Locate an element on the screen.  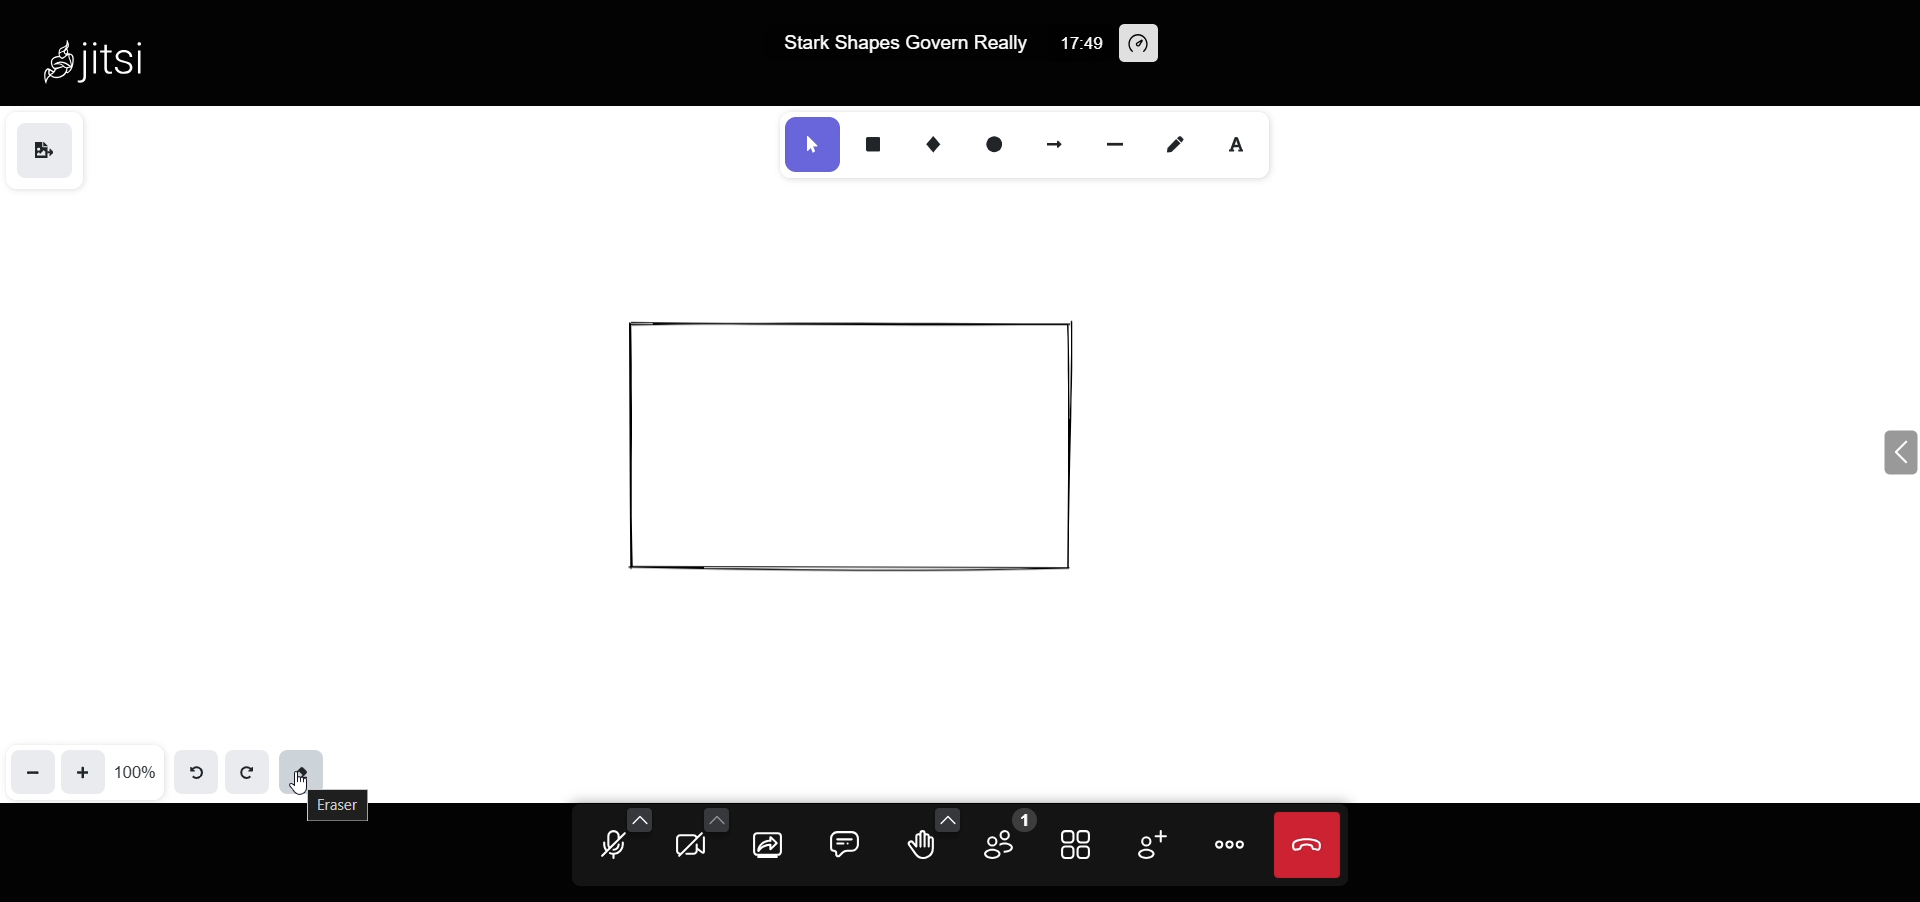
save as image is located at coordinates (43, 151).